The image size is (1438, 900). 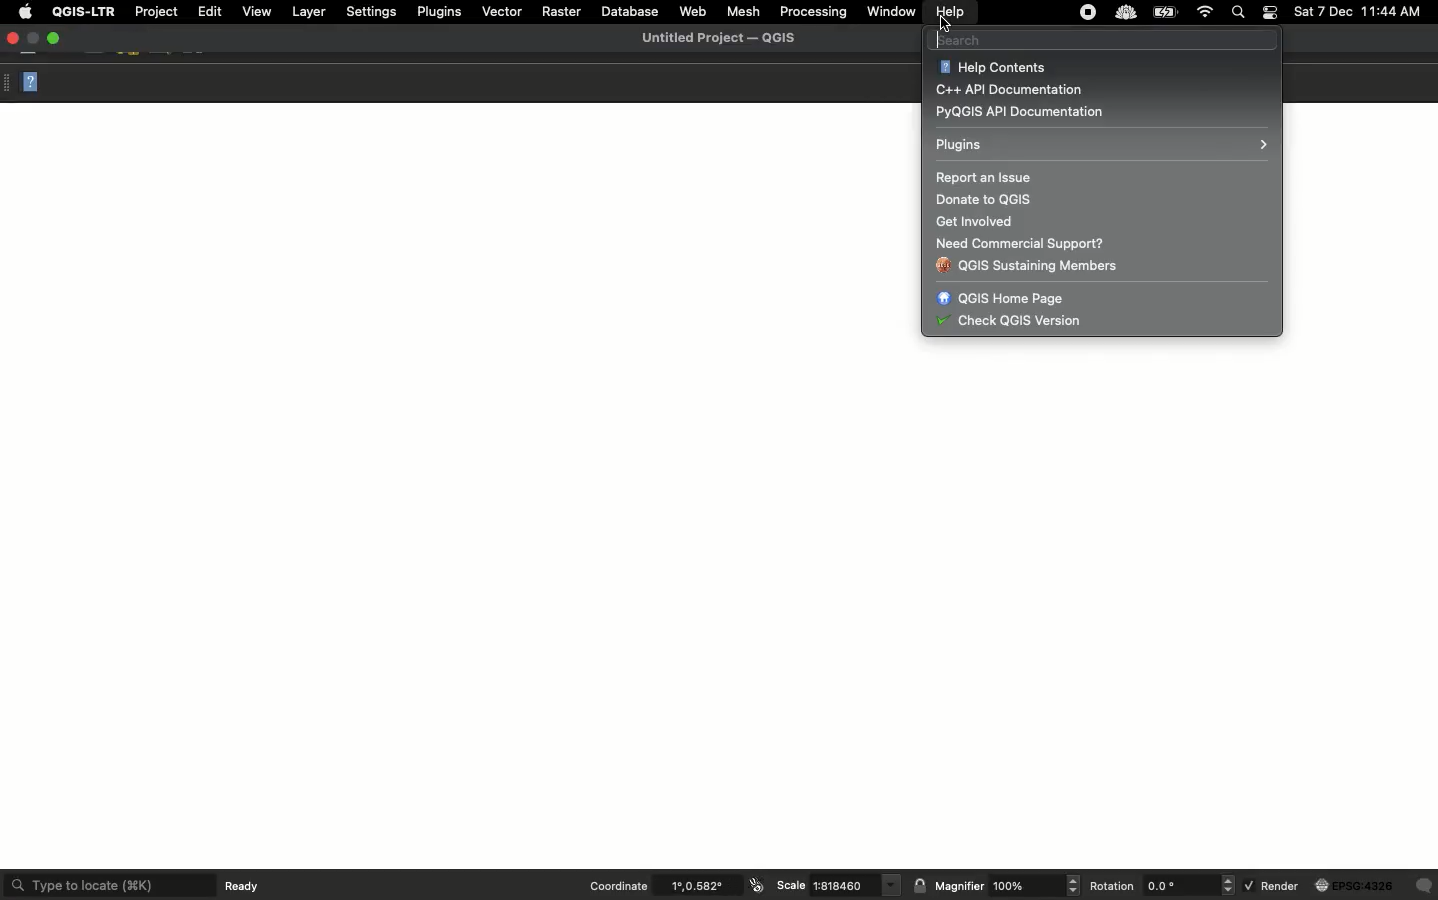 I want to click on Raster, so click(x=562, y=10).